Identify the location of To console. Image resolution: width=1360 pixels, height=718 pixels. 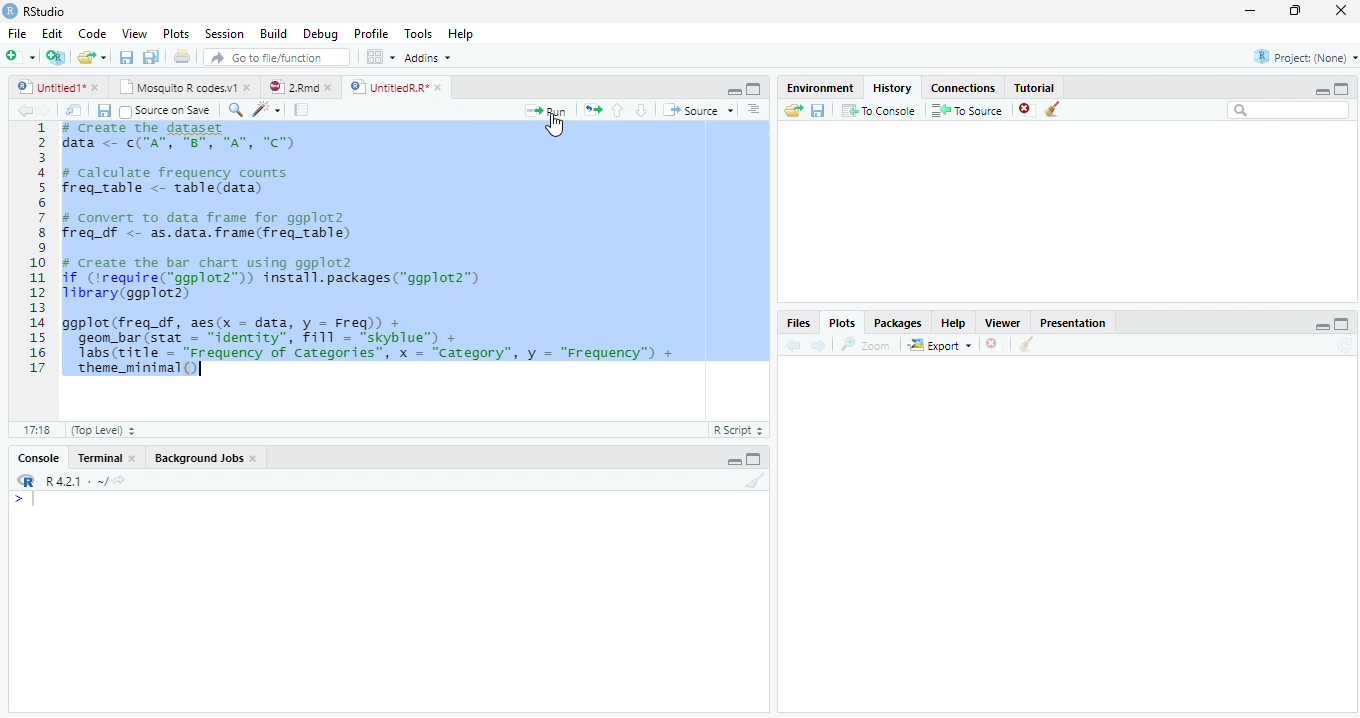
(879, 111).